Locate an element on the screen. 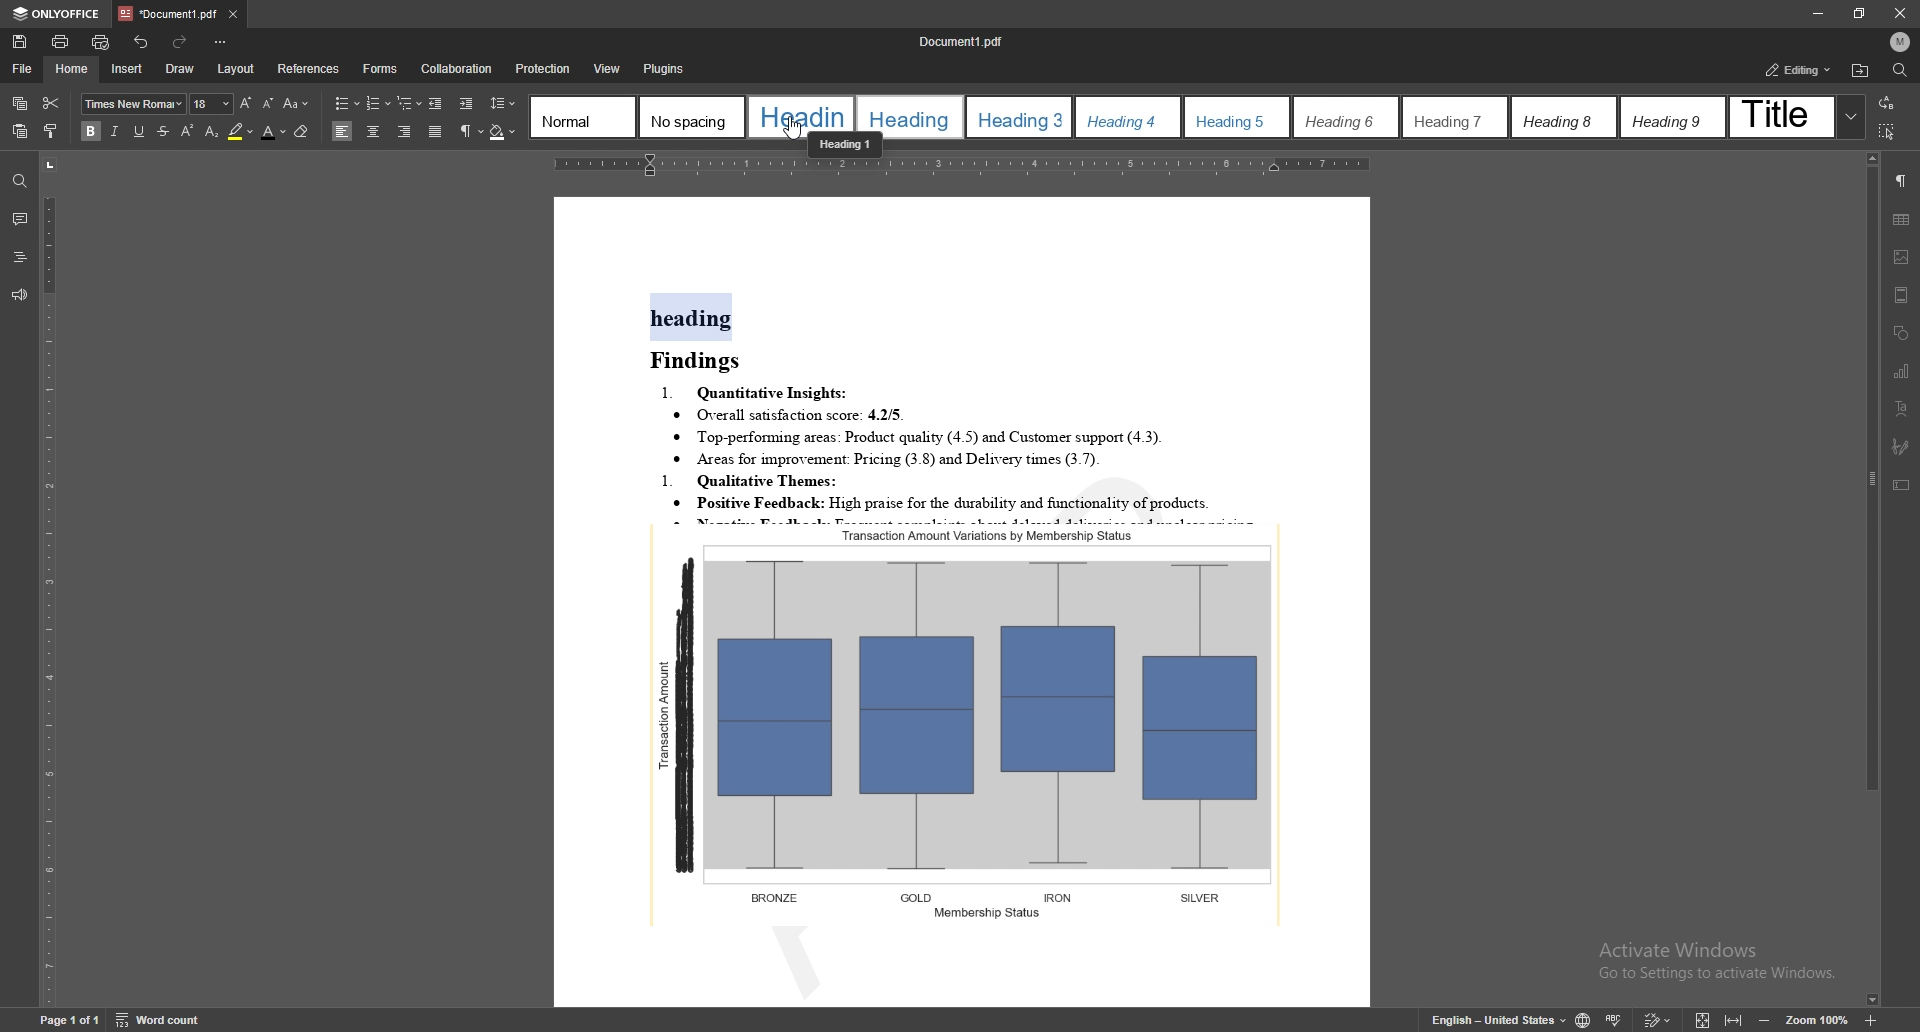 The image size is (1920, 1032). quick print is located at coordinates (101, 43).